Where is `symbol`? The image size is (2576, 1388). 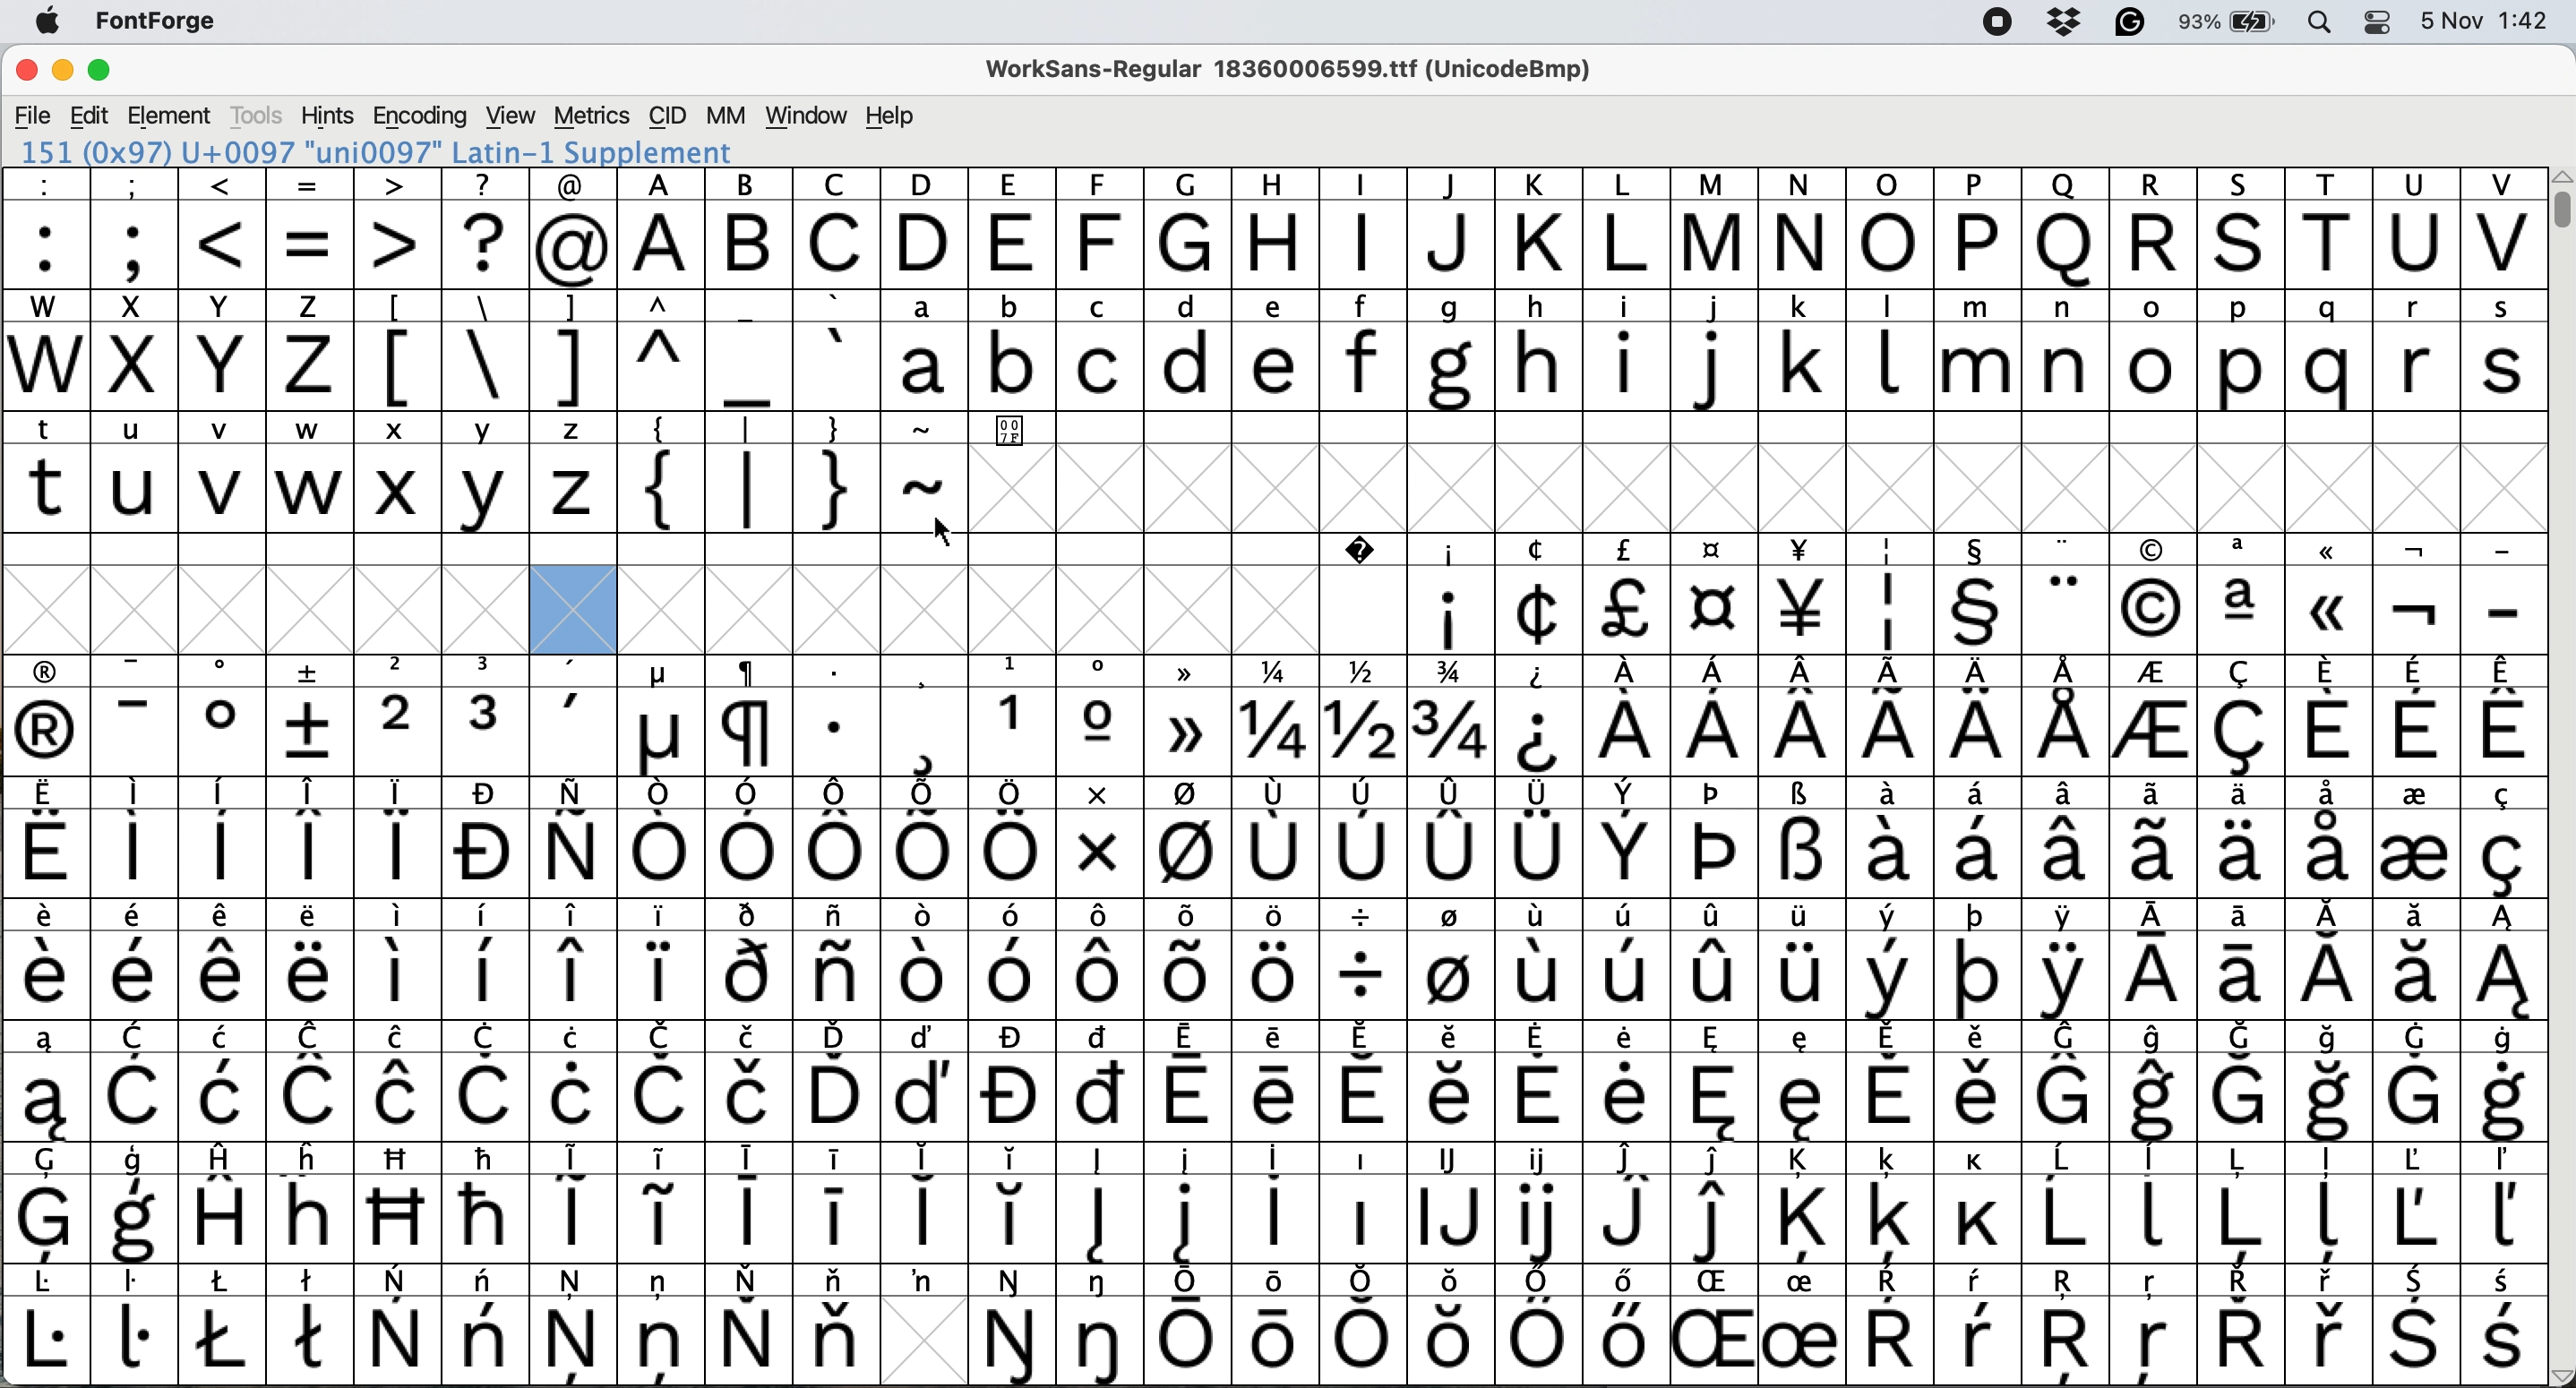
symbol is located at coordinates (1976, 1080).